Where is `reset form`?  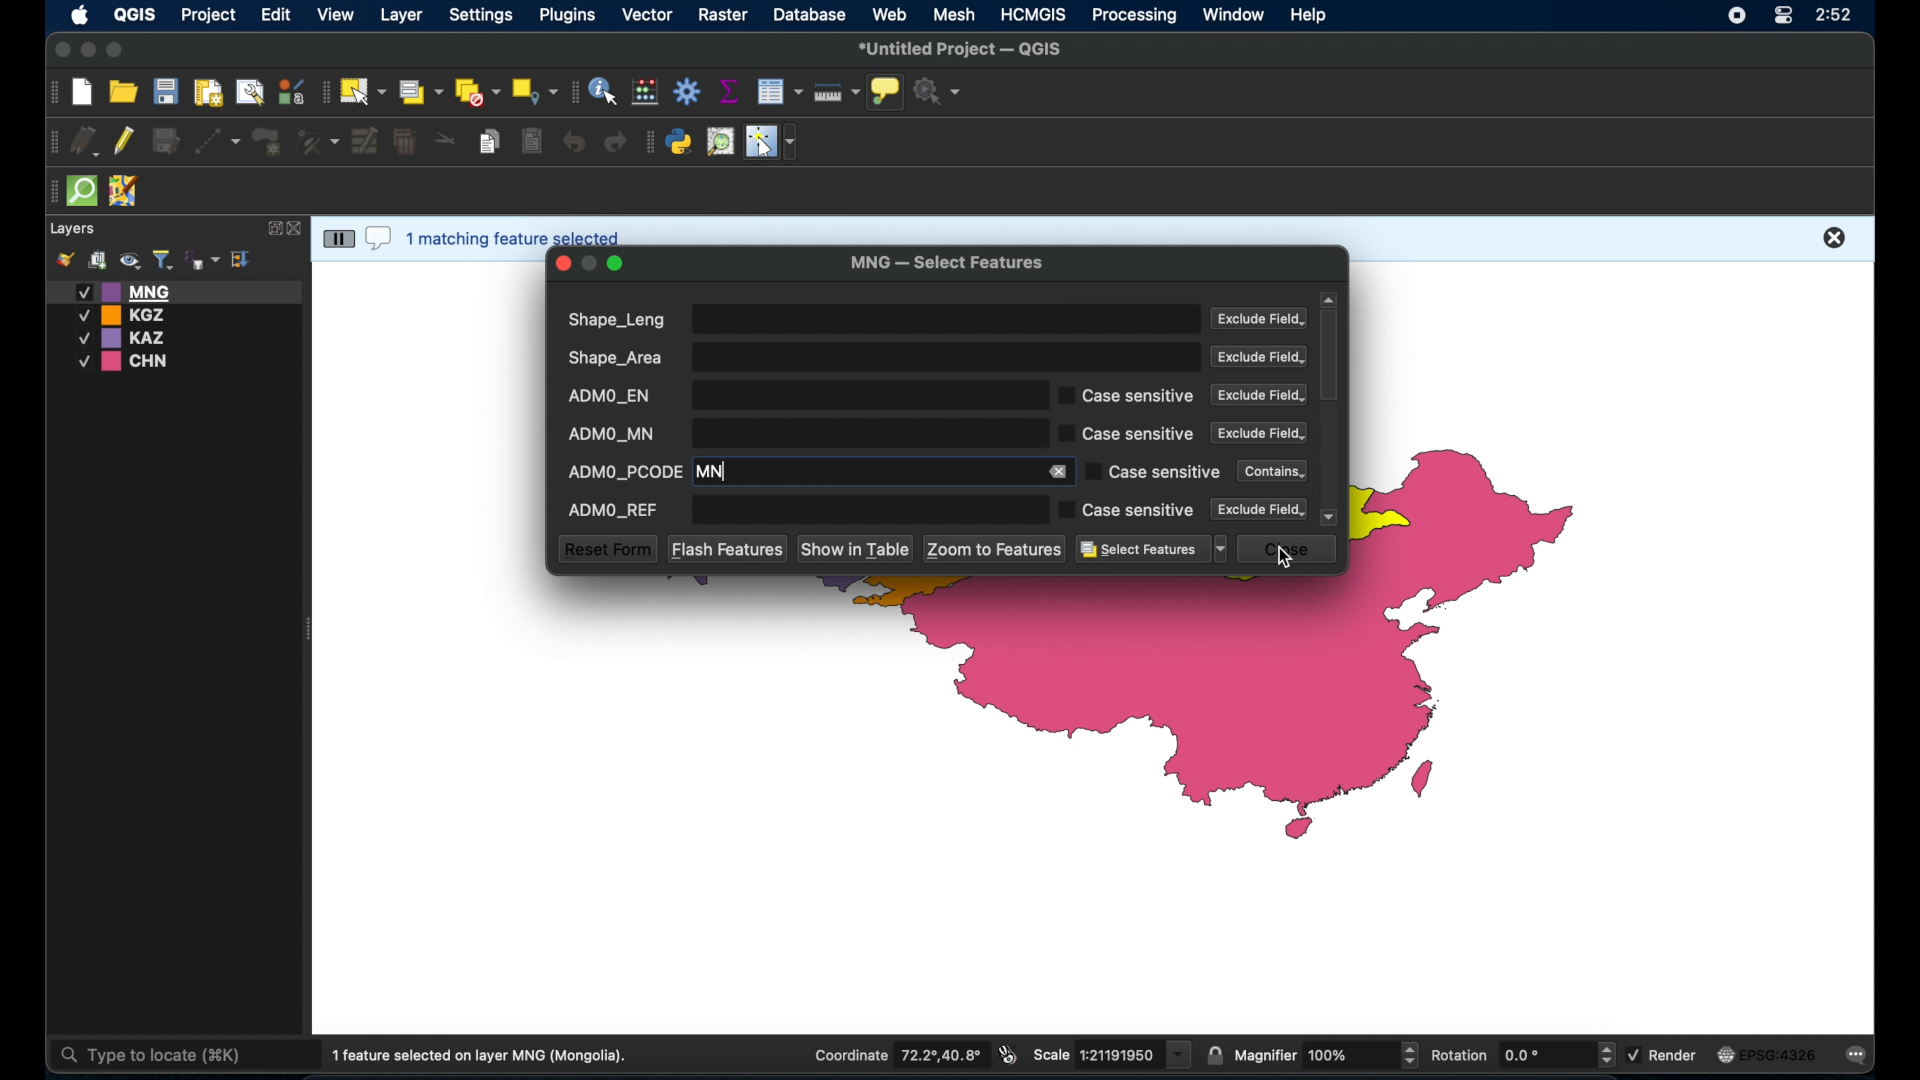
reset form is located at coordinates (606, 549).